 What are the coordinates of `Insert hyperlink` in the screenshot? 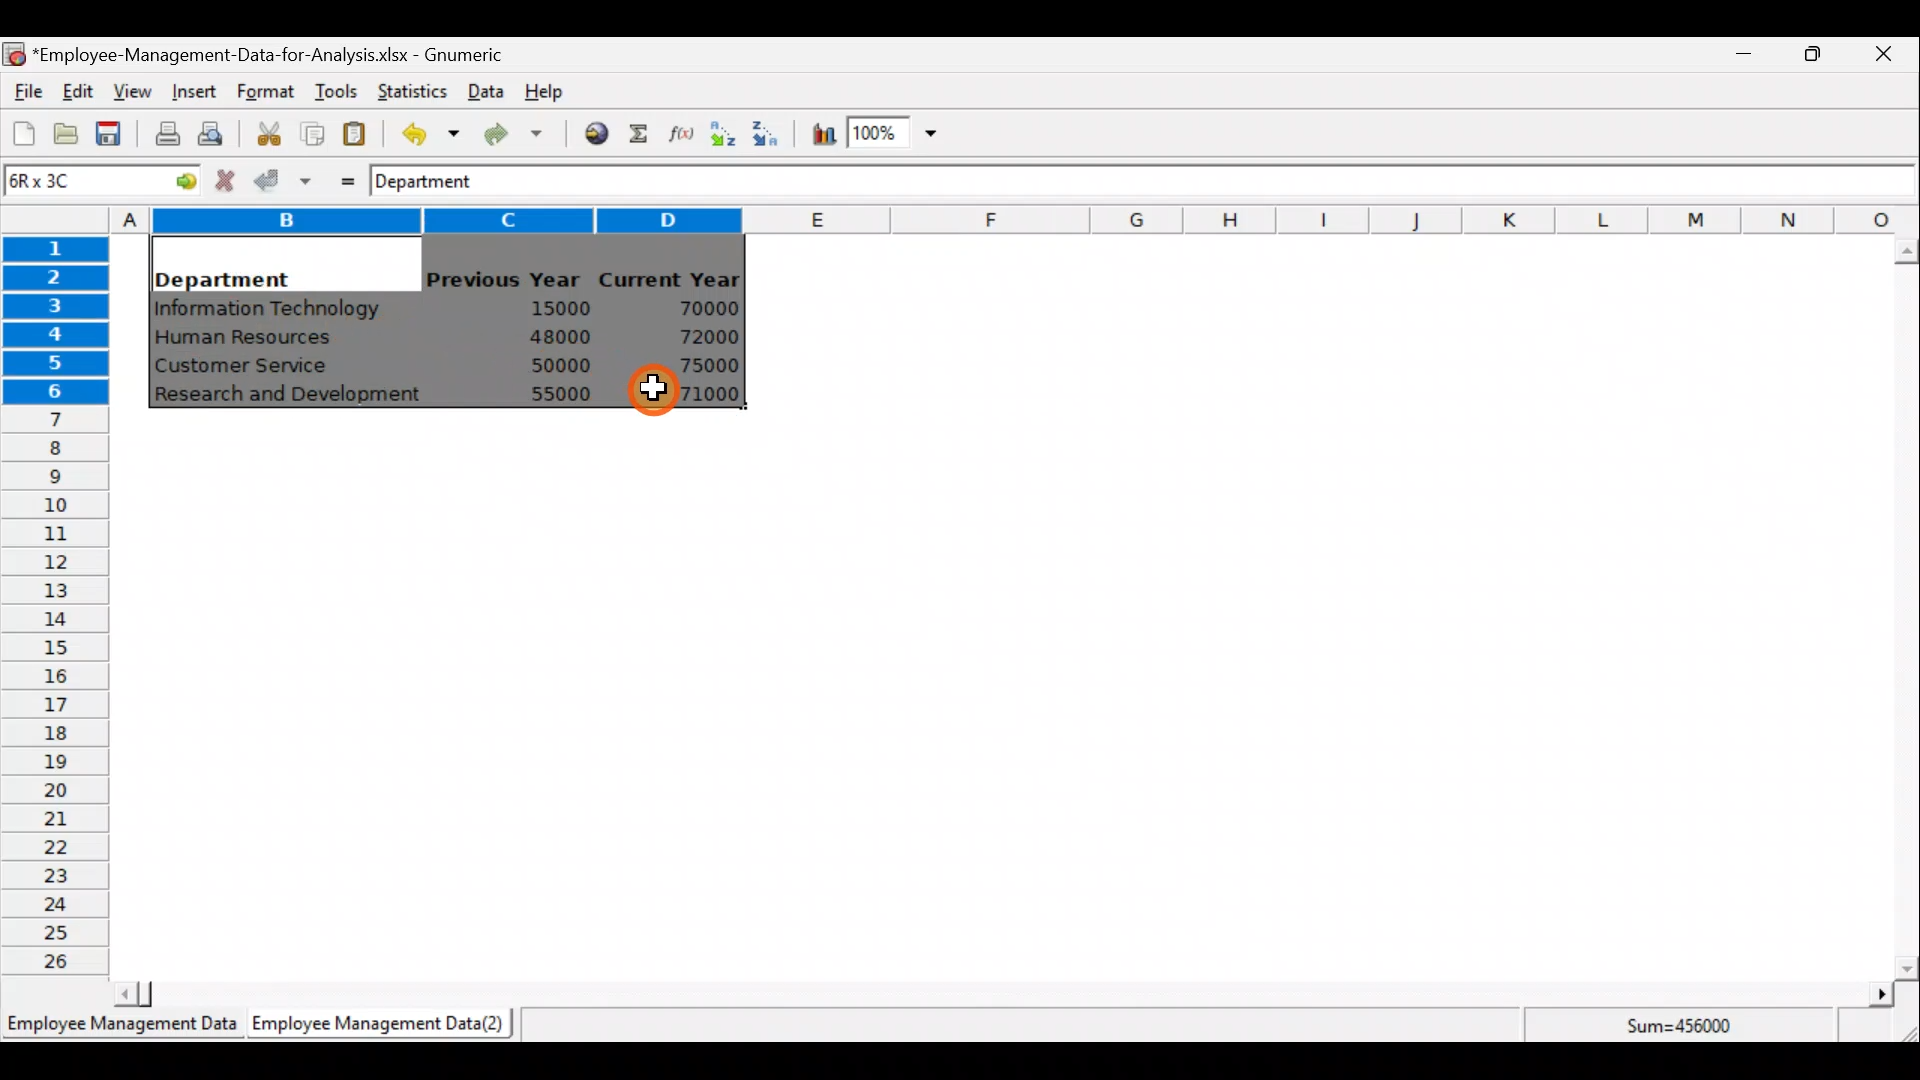 It's located at (589, 132).